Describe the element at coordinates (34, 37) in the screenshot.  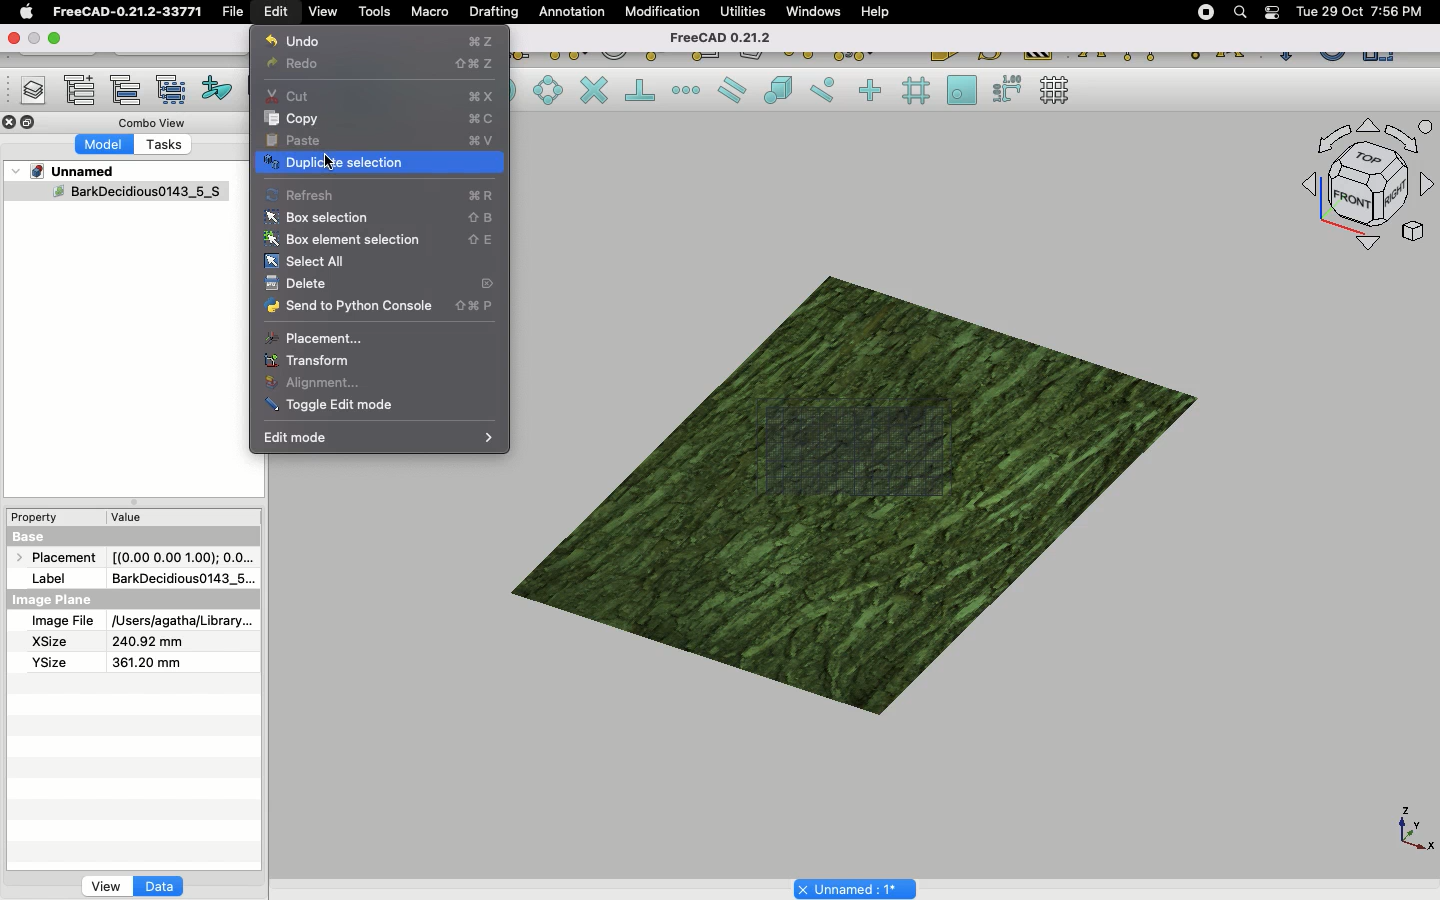
I see `minimise` at that location.